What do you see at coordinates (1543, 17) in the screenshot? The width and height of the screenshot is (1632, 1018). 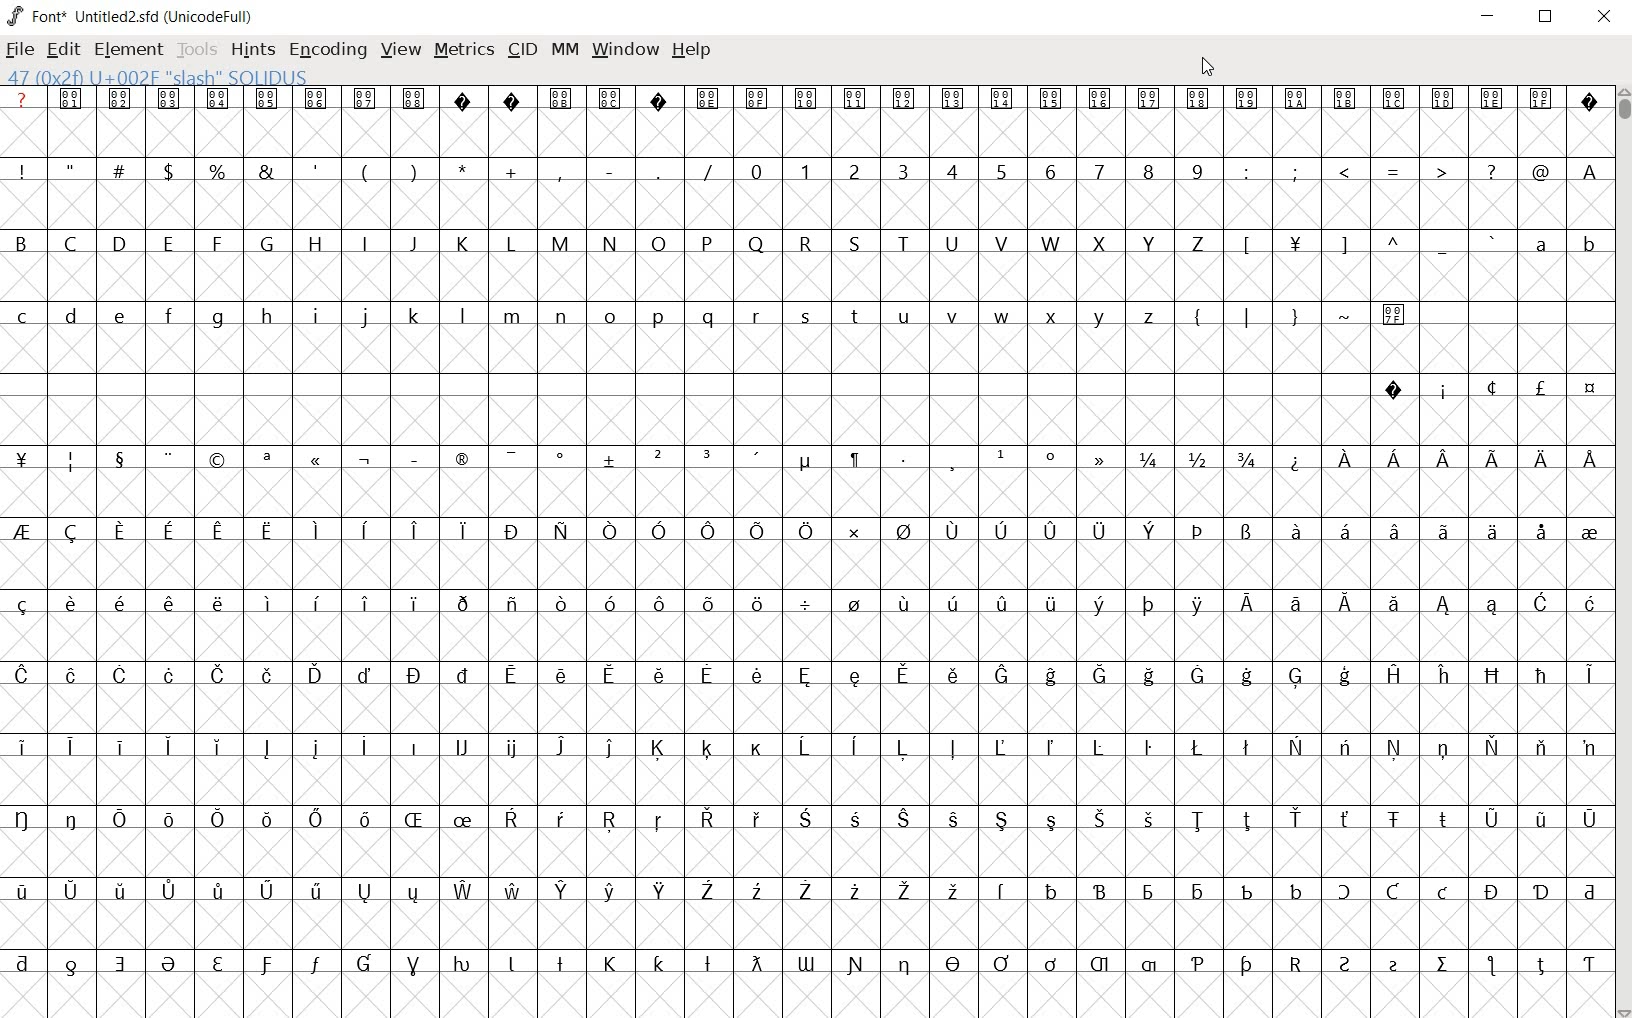 I see `RESTORE` at bounding box center [1543, 17].